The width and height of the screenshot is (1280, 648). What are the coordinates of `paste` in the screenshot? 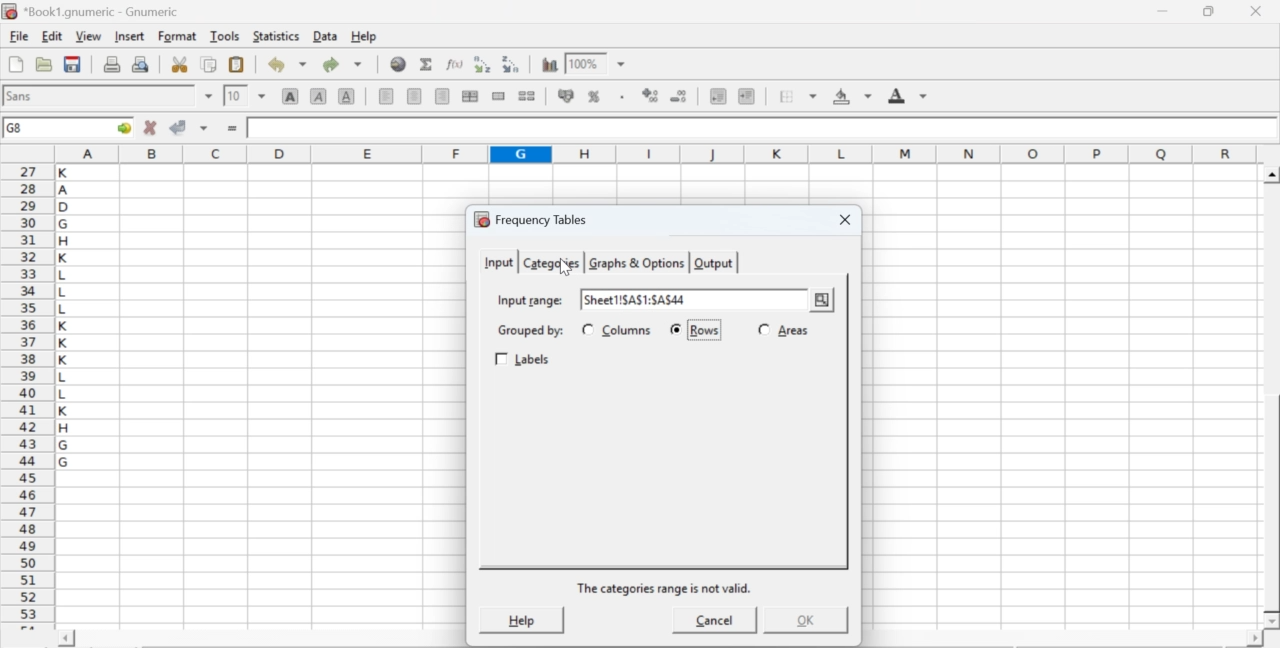 It's located at (238, 65).